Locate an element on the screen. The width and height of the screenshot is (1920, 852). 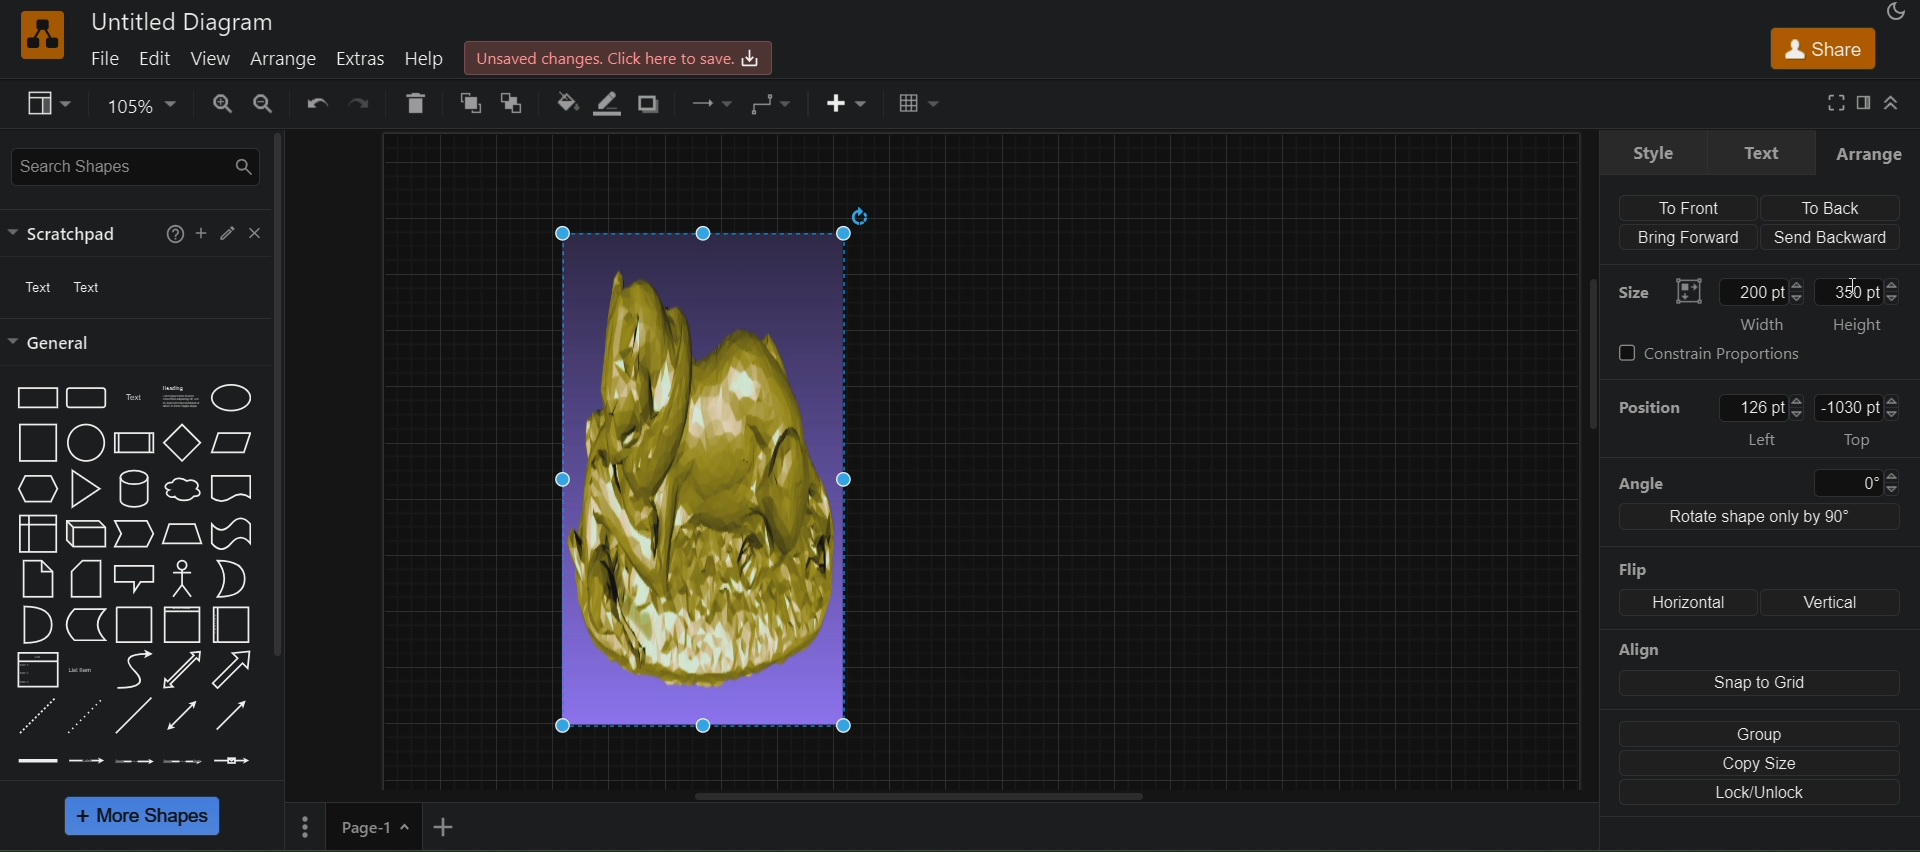
fill color is located at coordinates (566, 104).